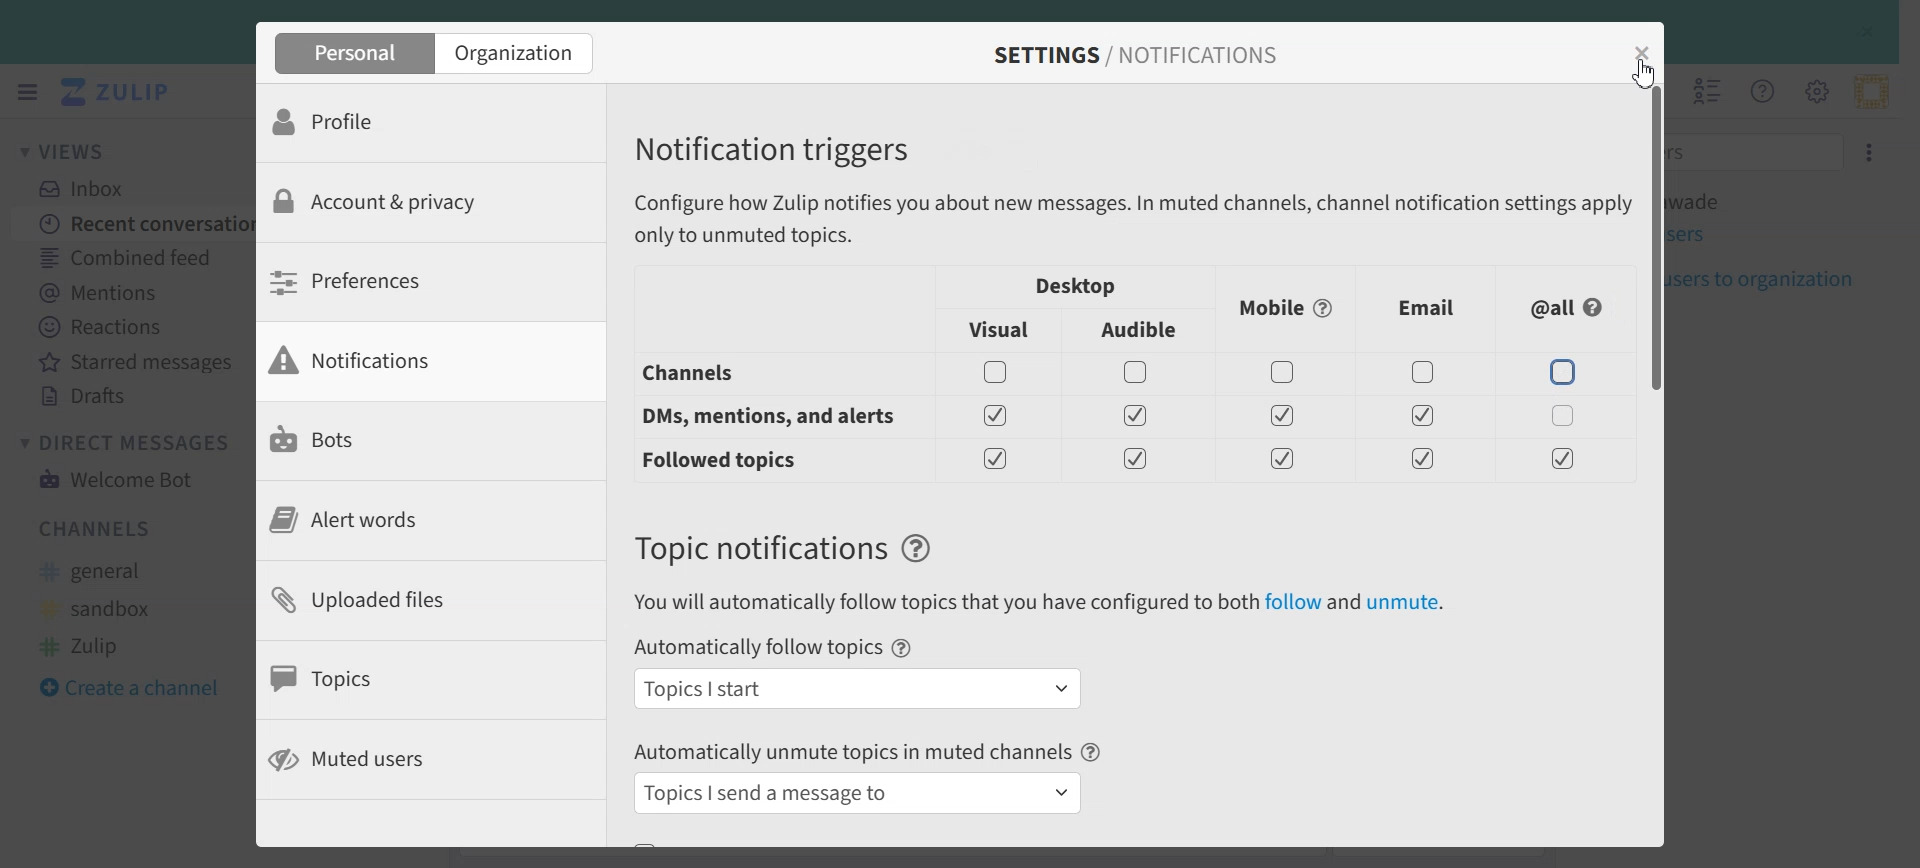  What do you see at coordinates (724, 461) in the screenshot?
I see `Followed topis` at bounding box center [724, 461].